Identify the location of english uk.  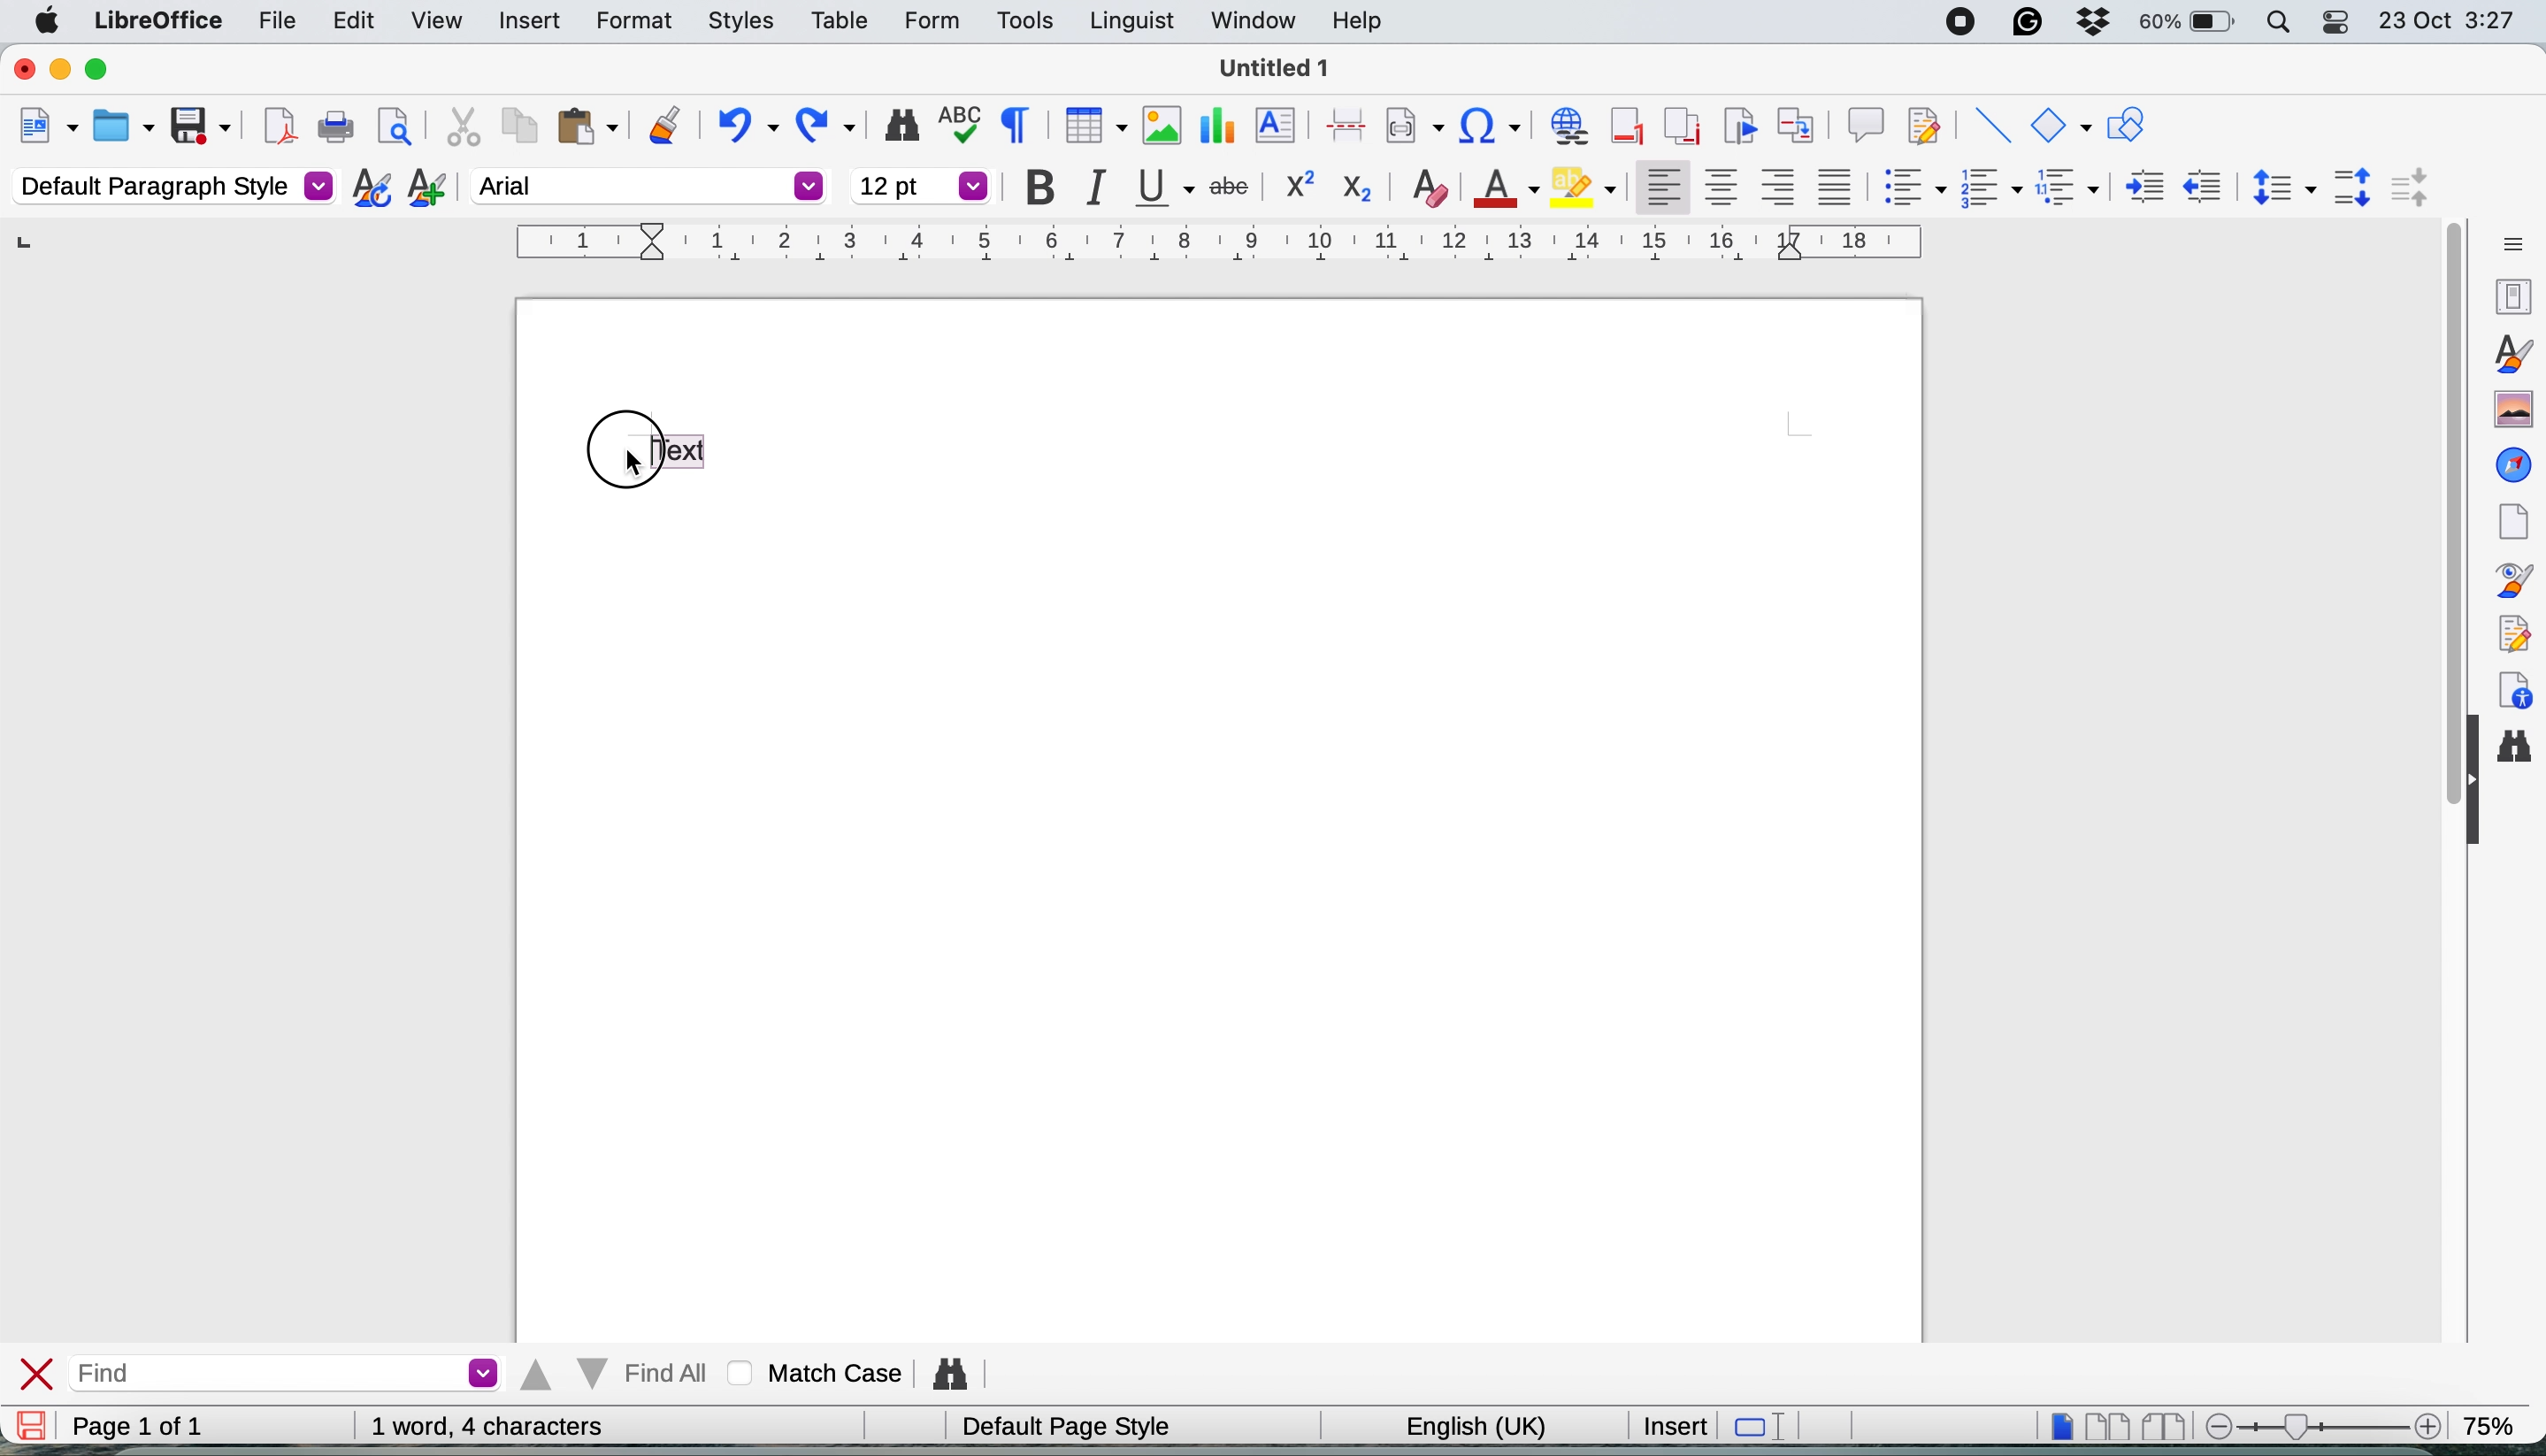
(1463, 1424).